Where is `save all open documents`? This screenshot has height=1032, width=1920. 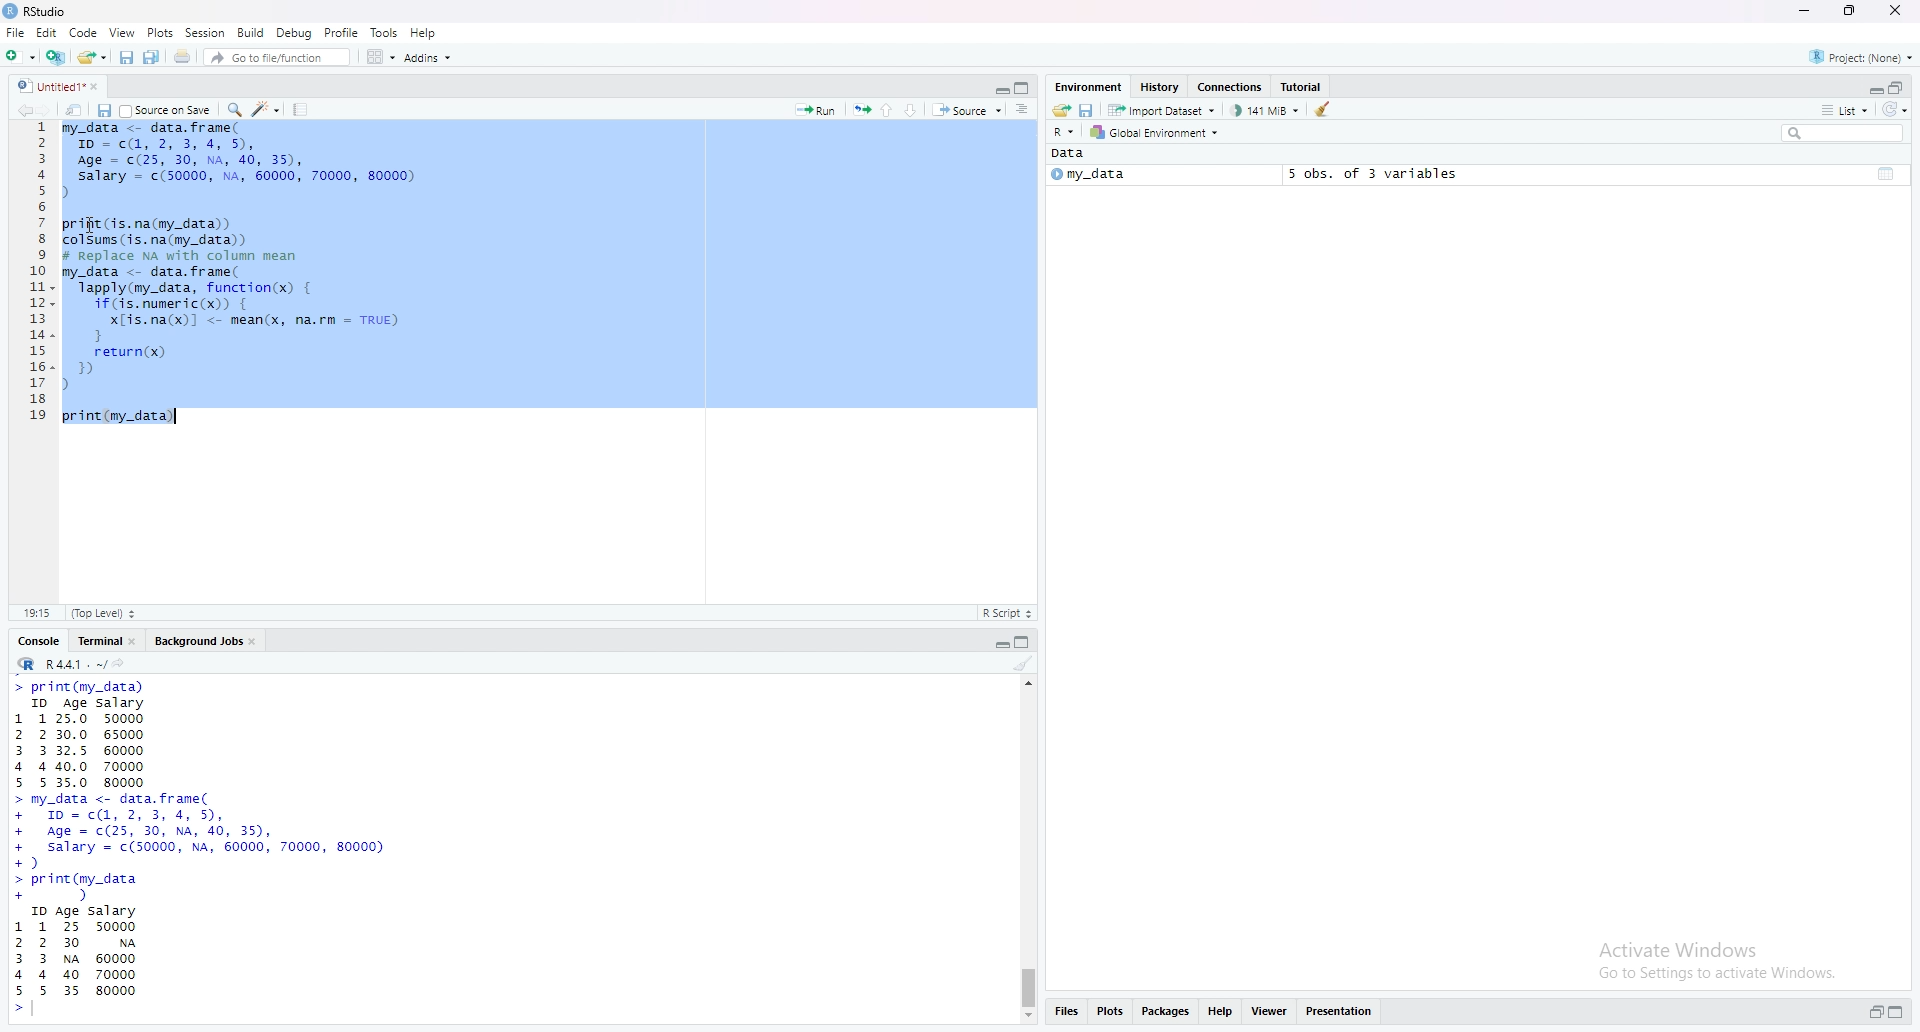 save all open documents is located at coordinates (152, 57).